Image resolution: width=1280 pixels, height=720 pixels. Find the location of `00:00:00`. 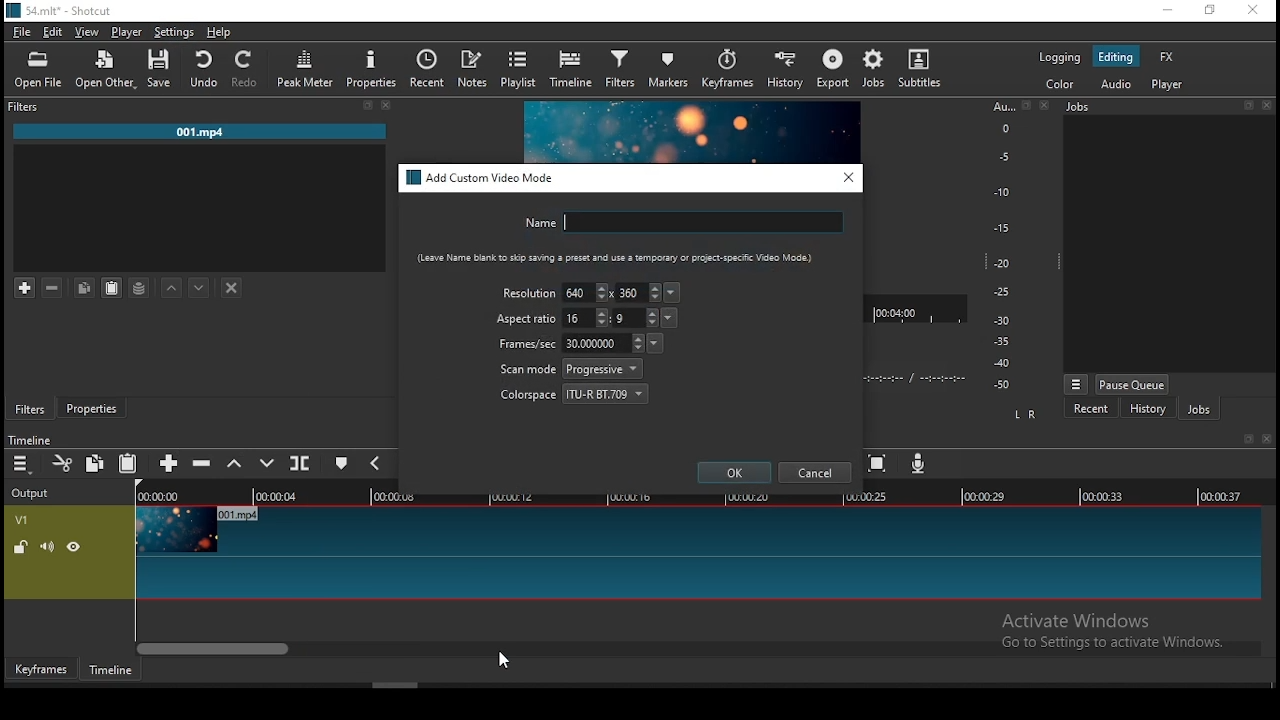

00:00:00 is located at coordinates (155, 496).